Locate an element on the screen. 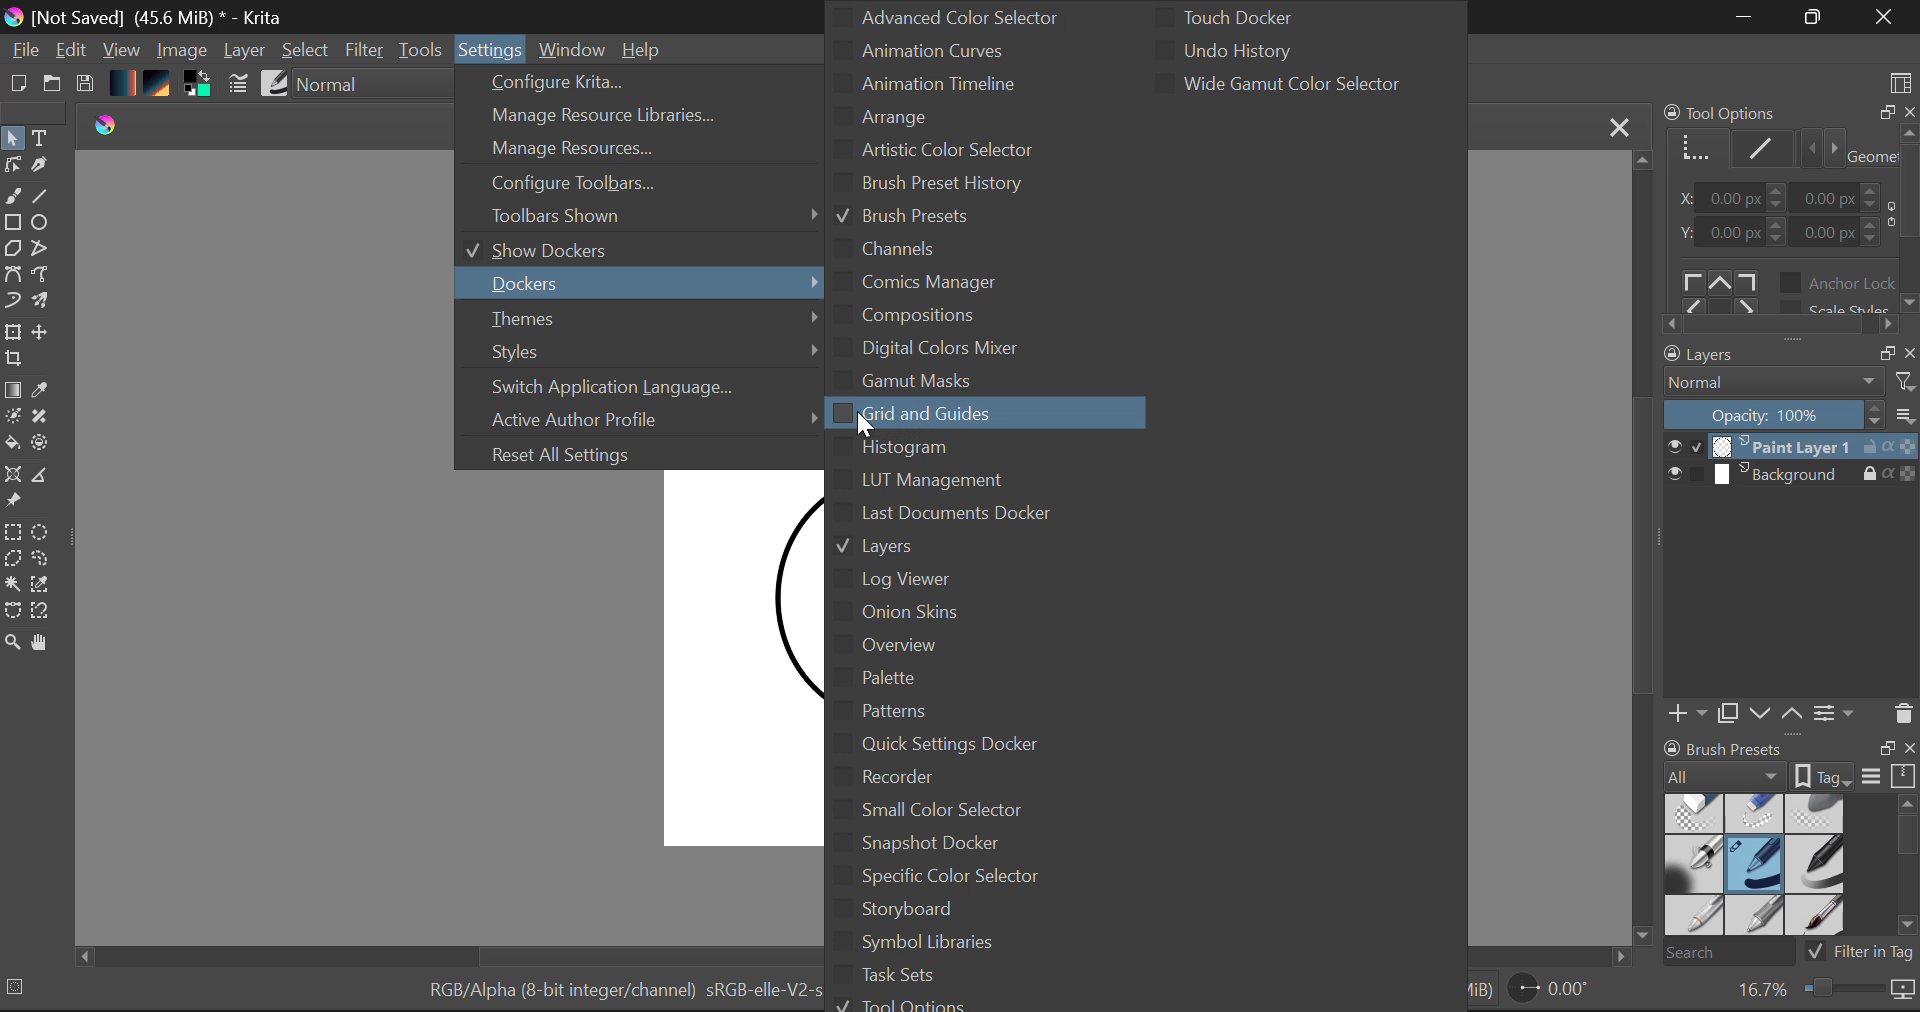 This screenshot has width=1920, height=1012. Dynamic Paintbrush is located at coordinates (12, 302).